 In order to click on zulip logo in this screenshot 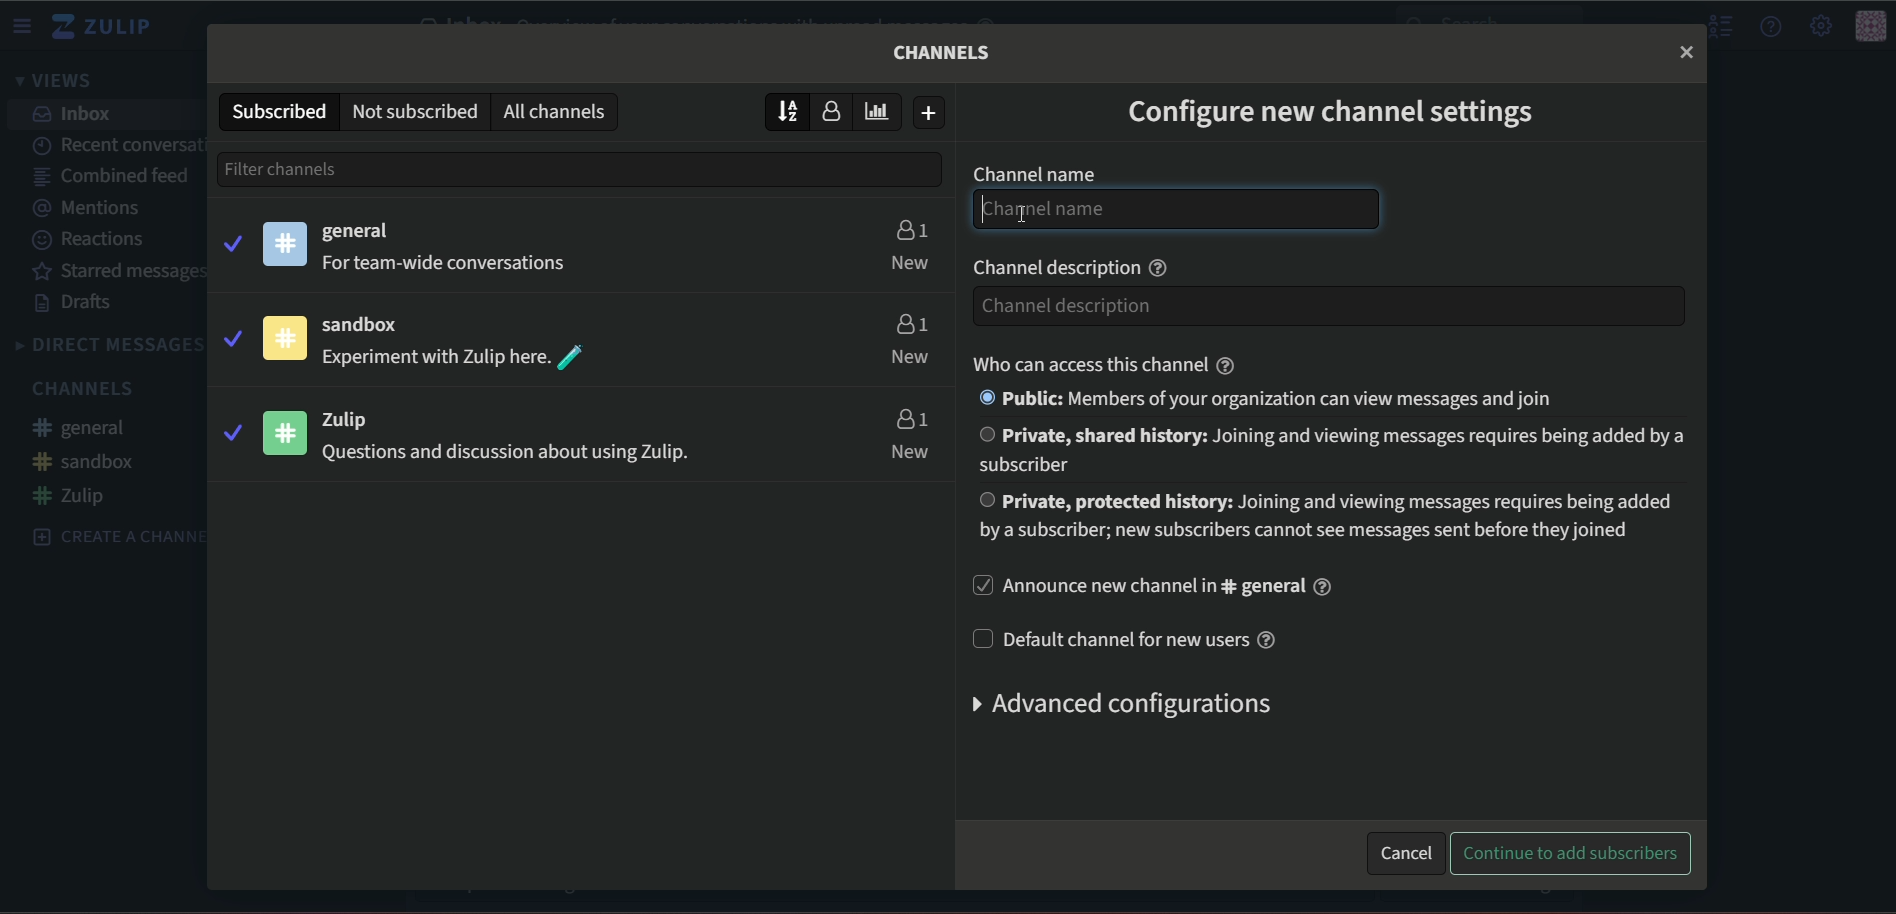, I will do `click(110, 27)`.